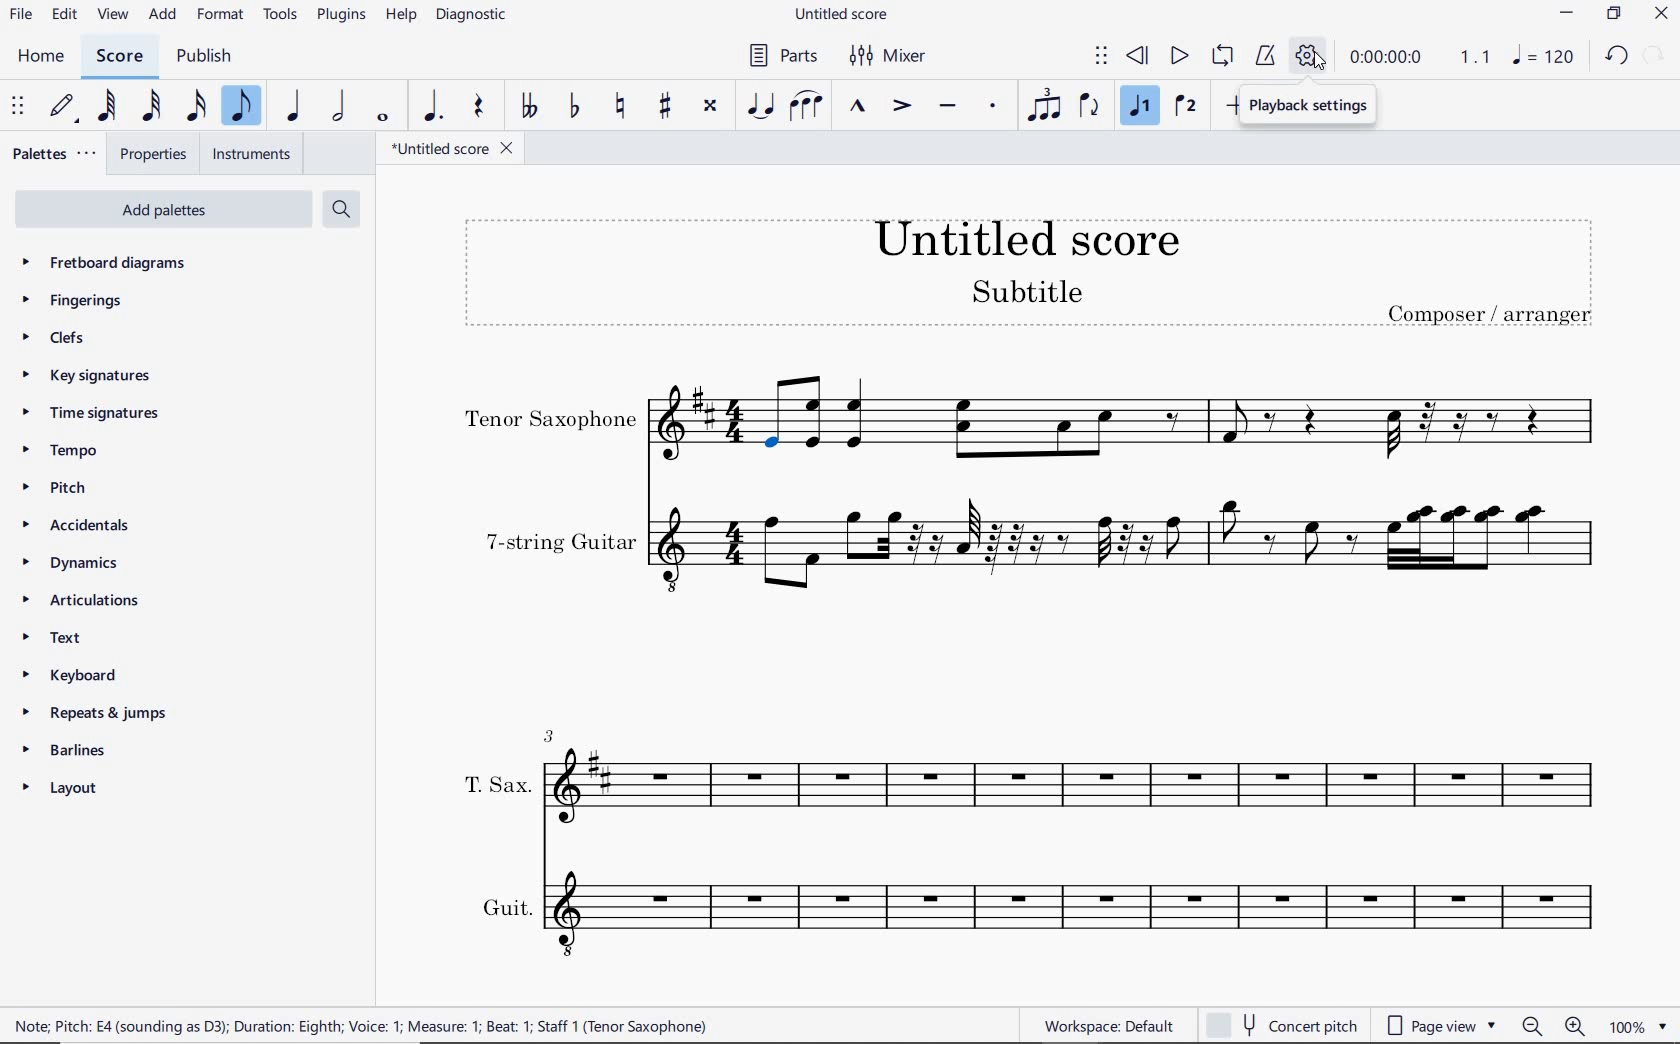 This screenshot has width=1680, height=1044. Describe the element at coordinates (571, 107) in the screenshot. I see `TOGGLE FLAT` at that location.